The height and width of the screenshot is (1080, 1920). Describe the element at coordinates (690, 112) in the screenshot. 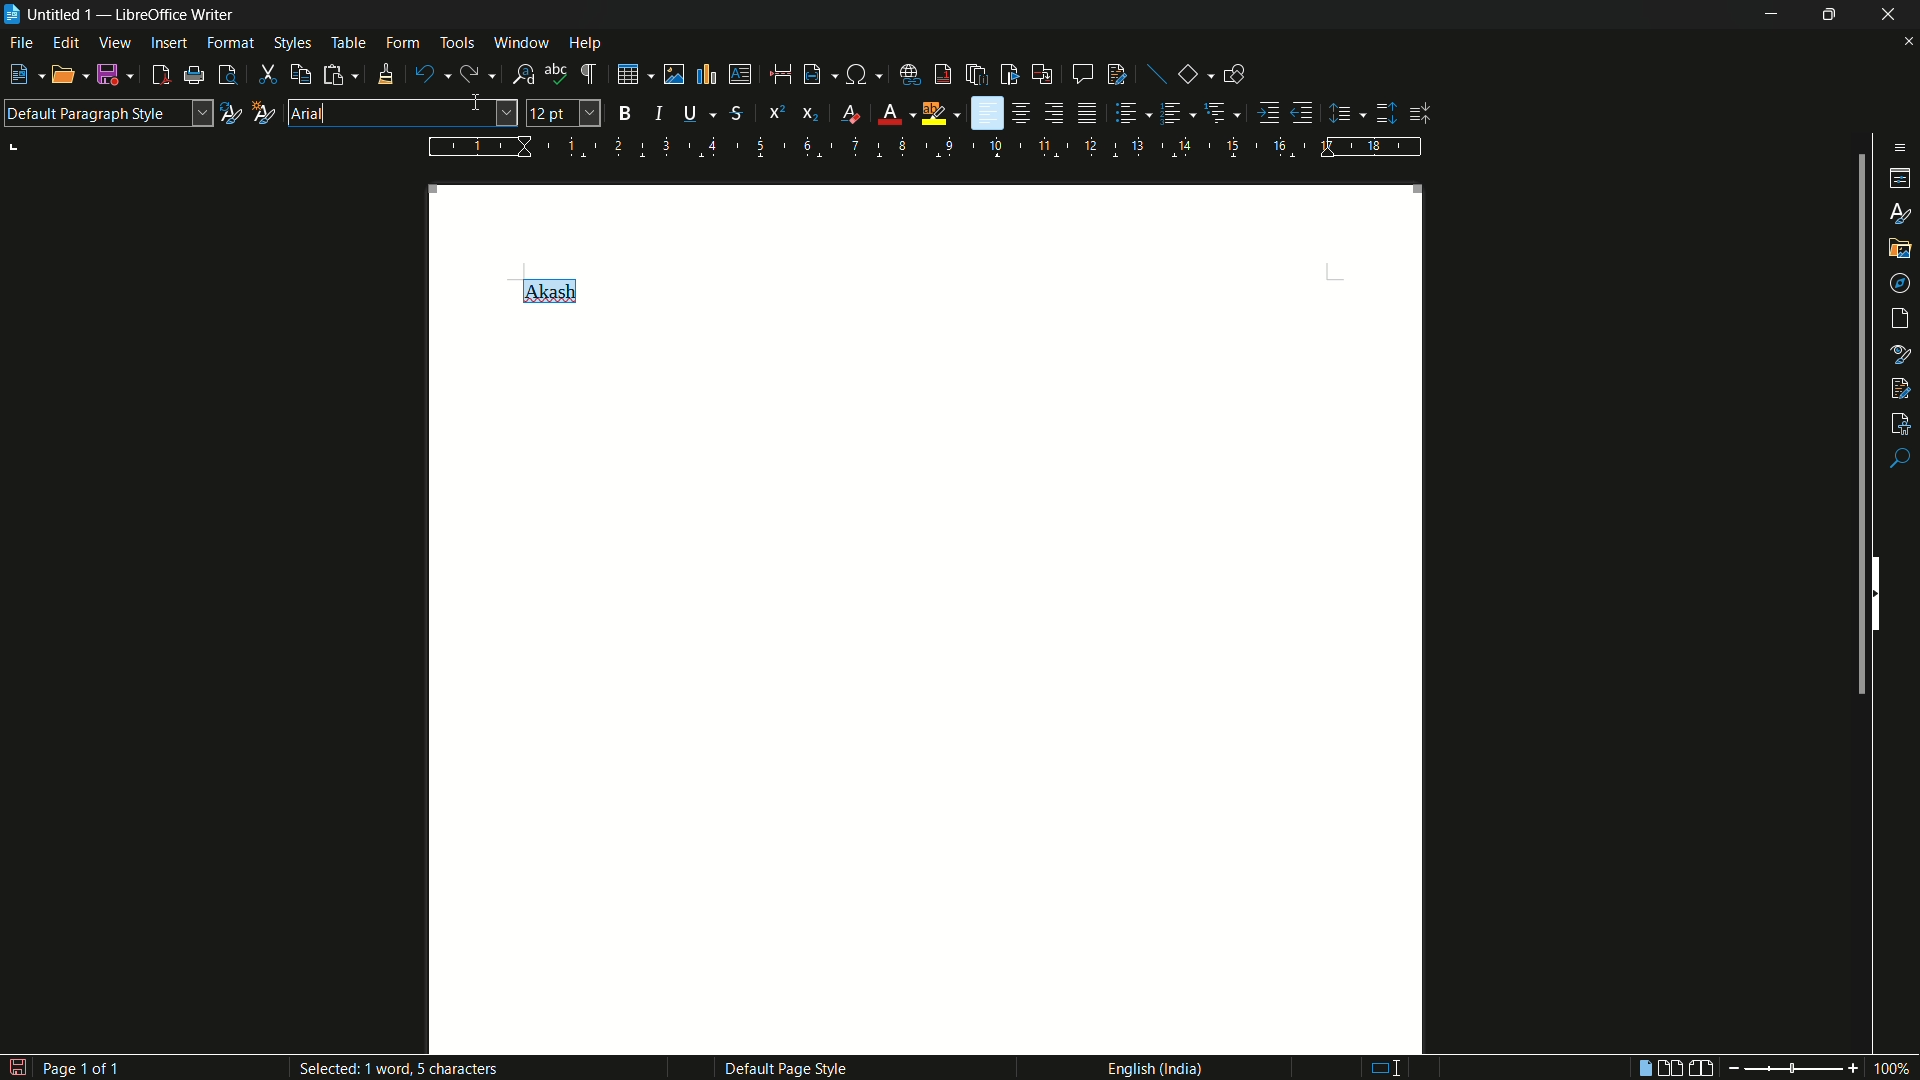

I see `underline` at that location.